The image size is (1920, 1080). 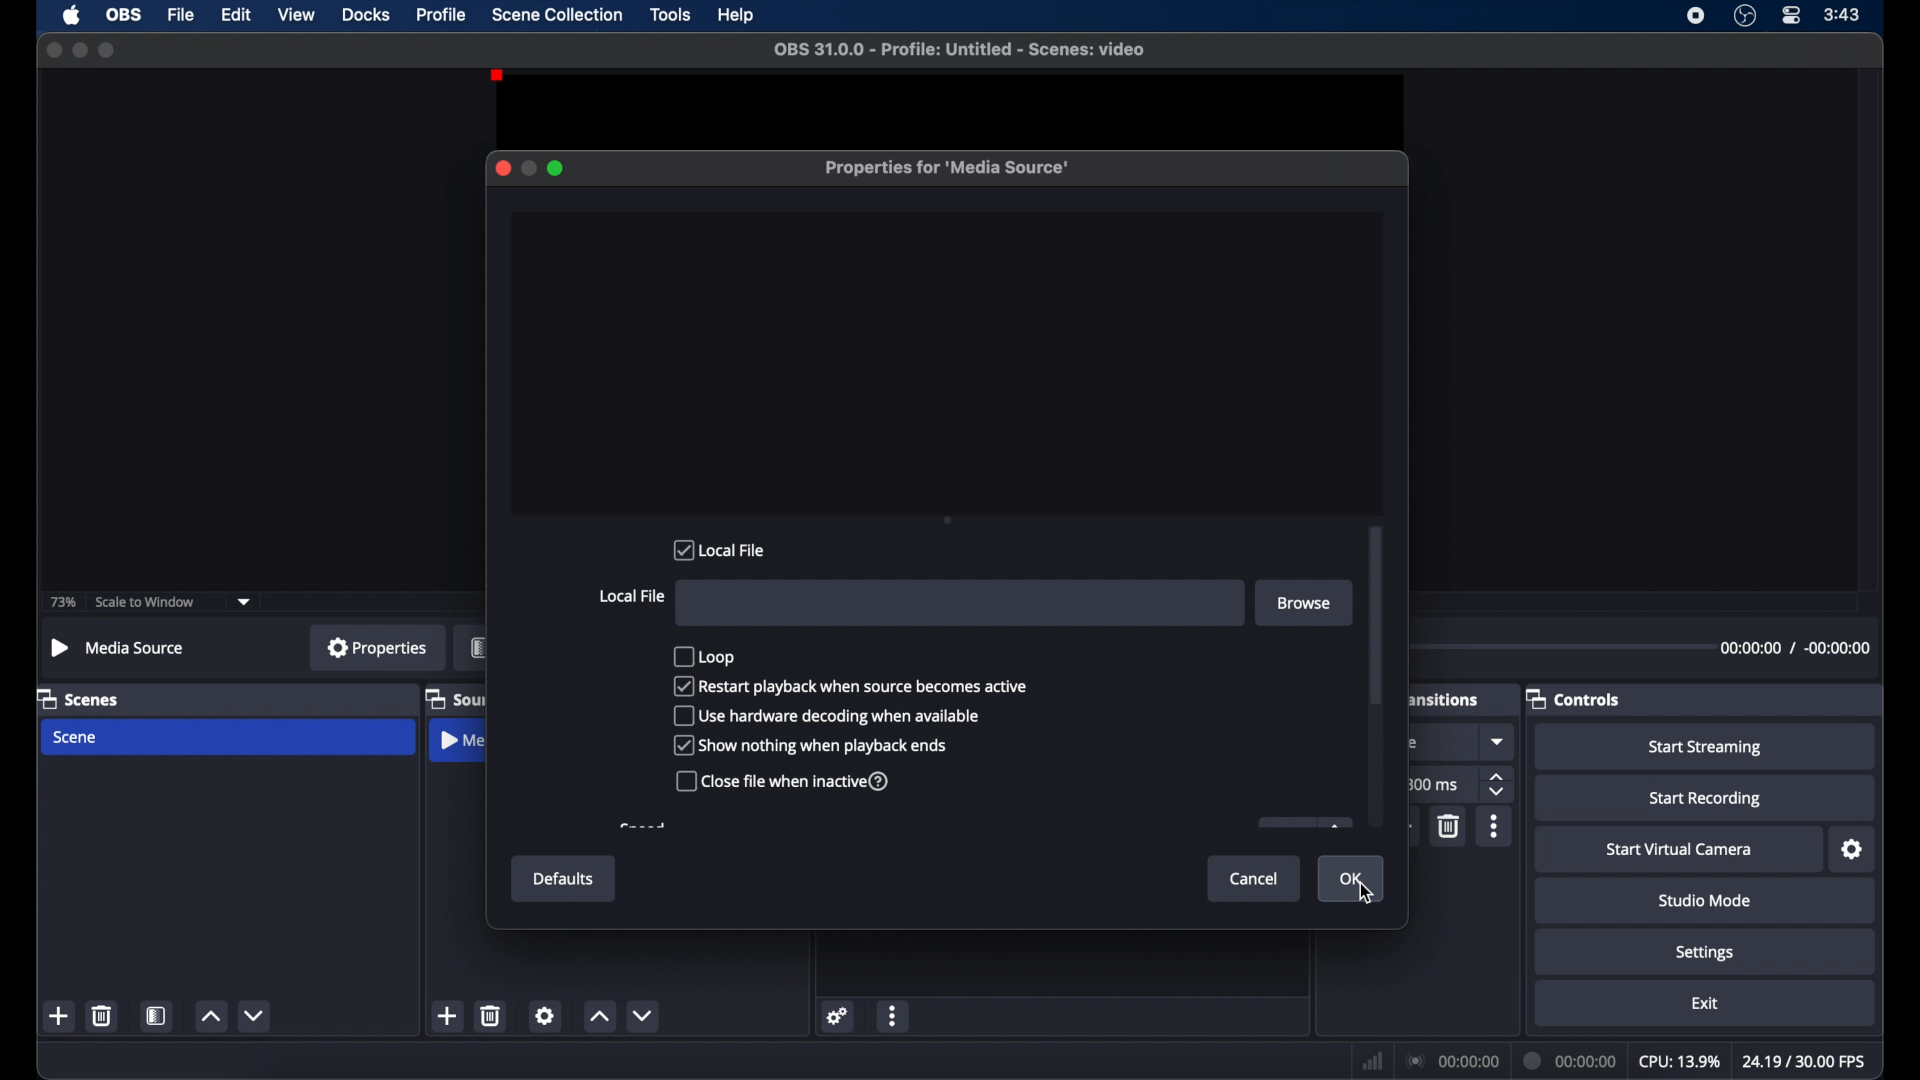 What do you see at coordinates (119, 649) in the screenshot?
I see `no source selected` at bounding box center [119, 649].